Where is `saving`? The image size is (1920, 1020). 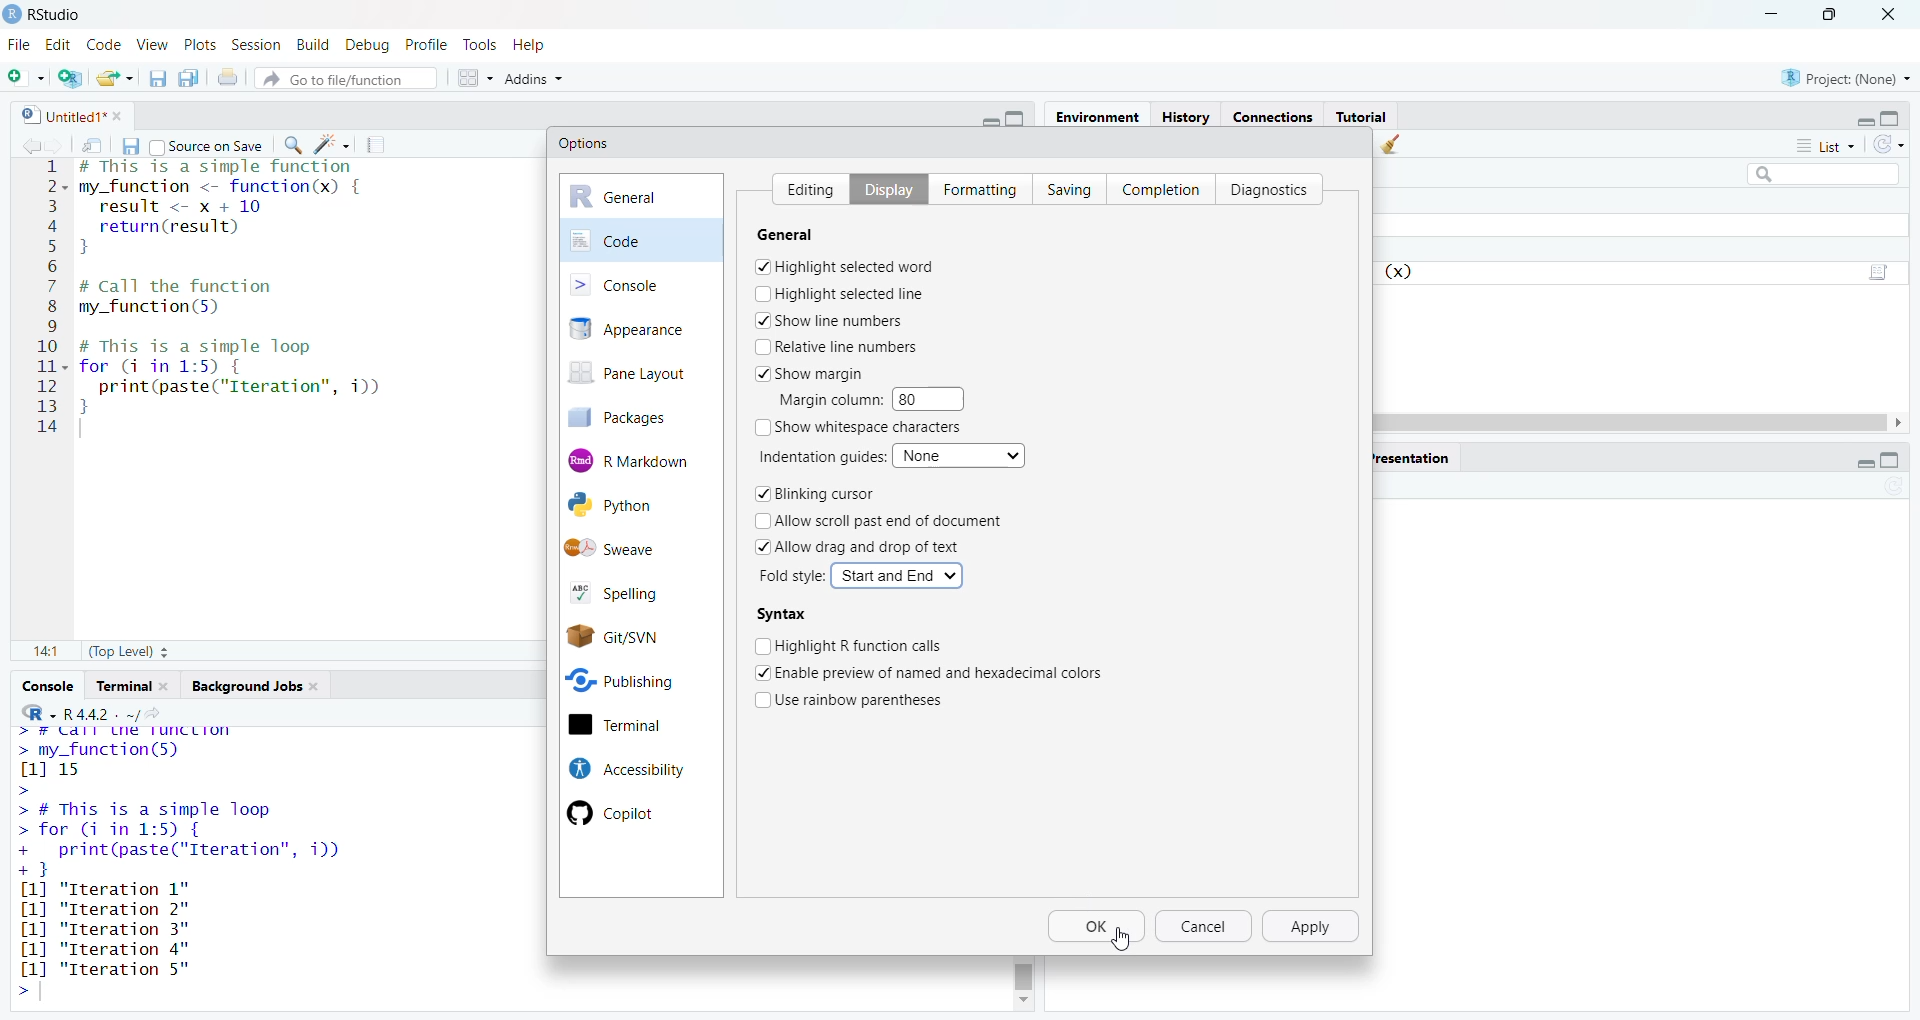
saving is located at coordinates (1062, 188).